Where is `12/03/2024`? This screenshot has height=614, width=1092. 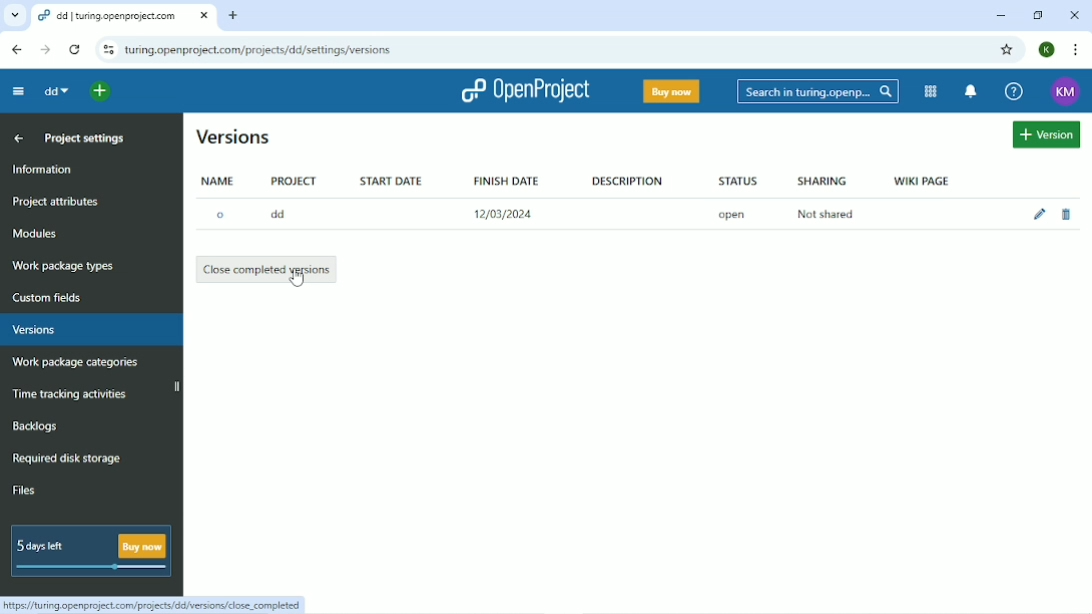
12/03/2024 is located at coordinates (509, 214).